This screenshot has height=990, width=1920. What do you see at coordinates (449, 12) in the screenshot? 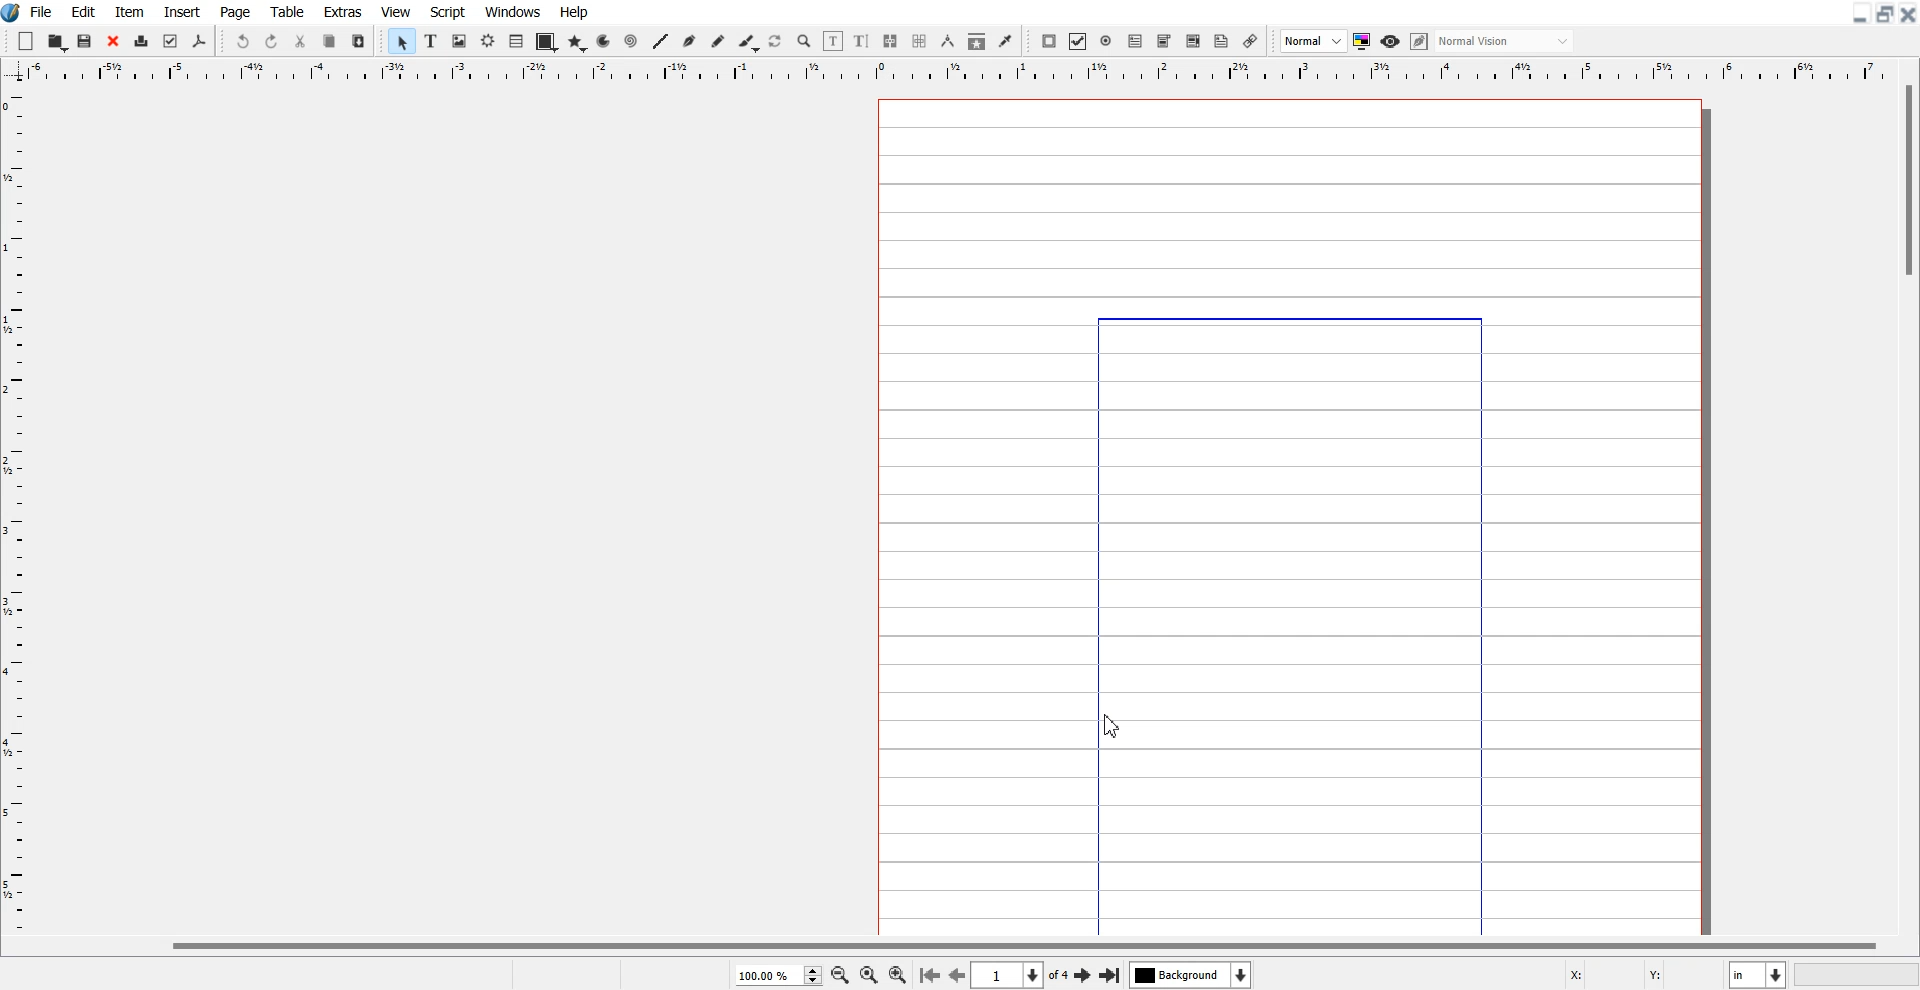
I see `Script` at bounding box center [449, 12].